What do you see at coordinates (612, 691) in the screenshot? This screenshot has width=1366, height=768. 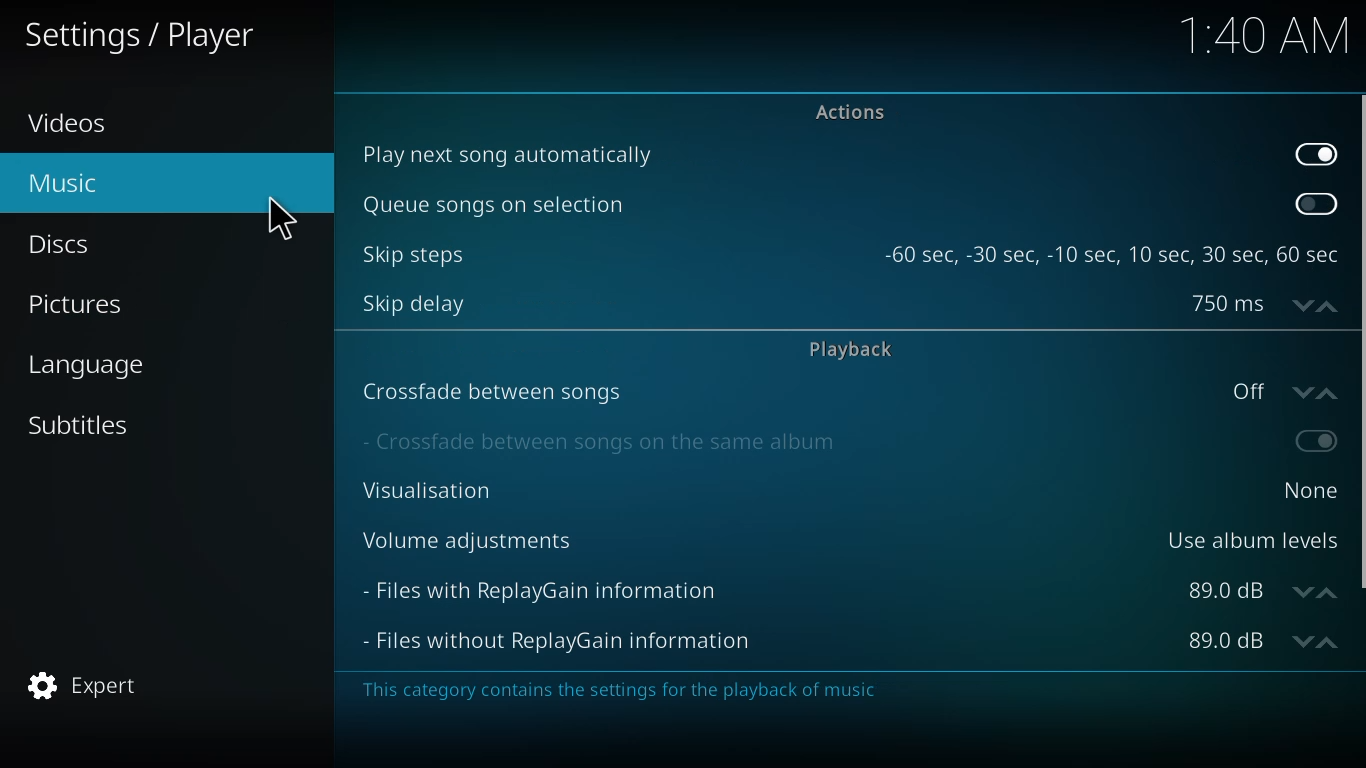 I see `info` at bounding box center [612, 691].